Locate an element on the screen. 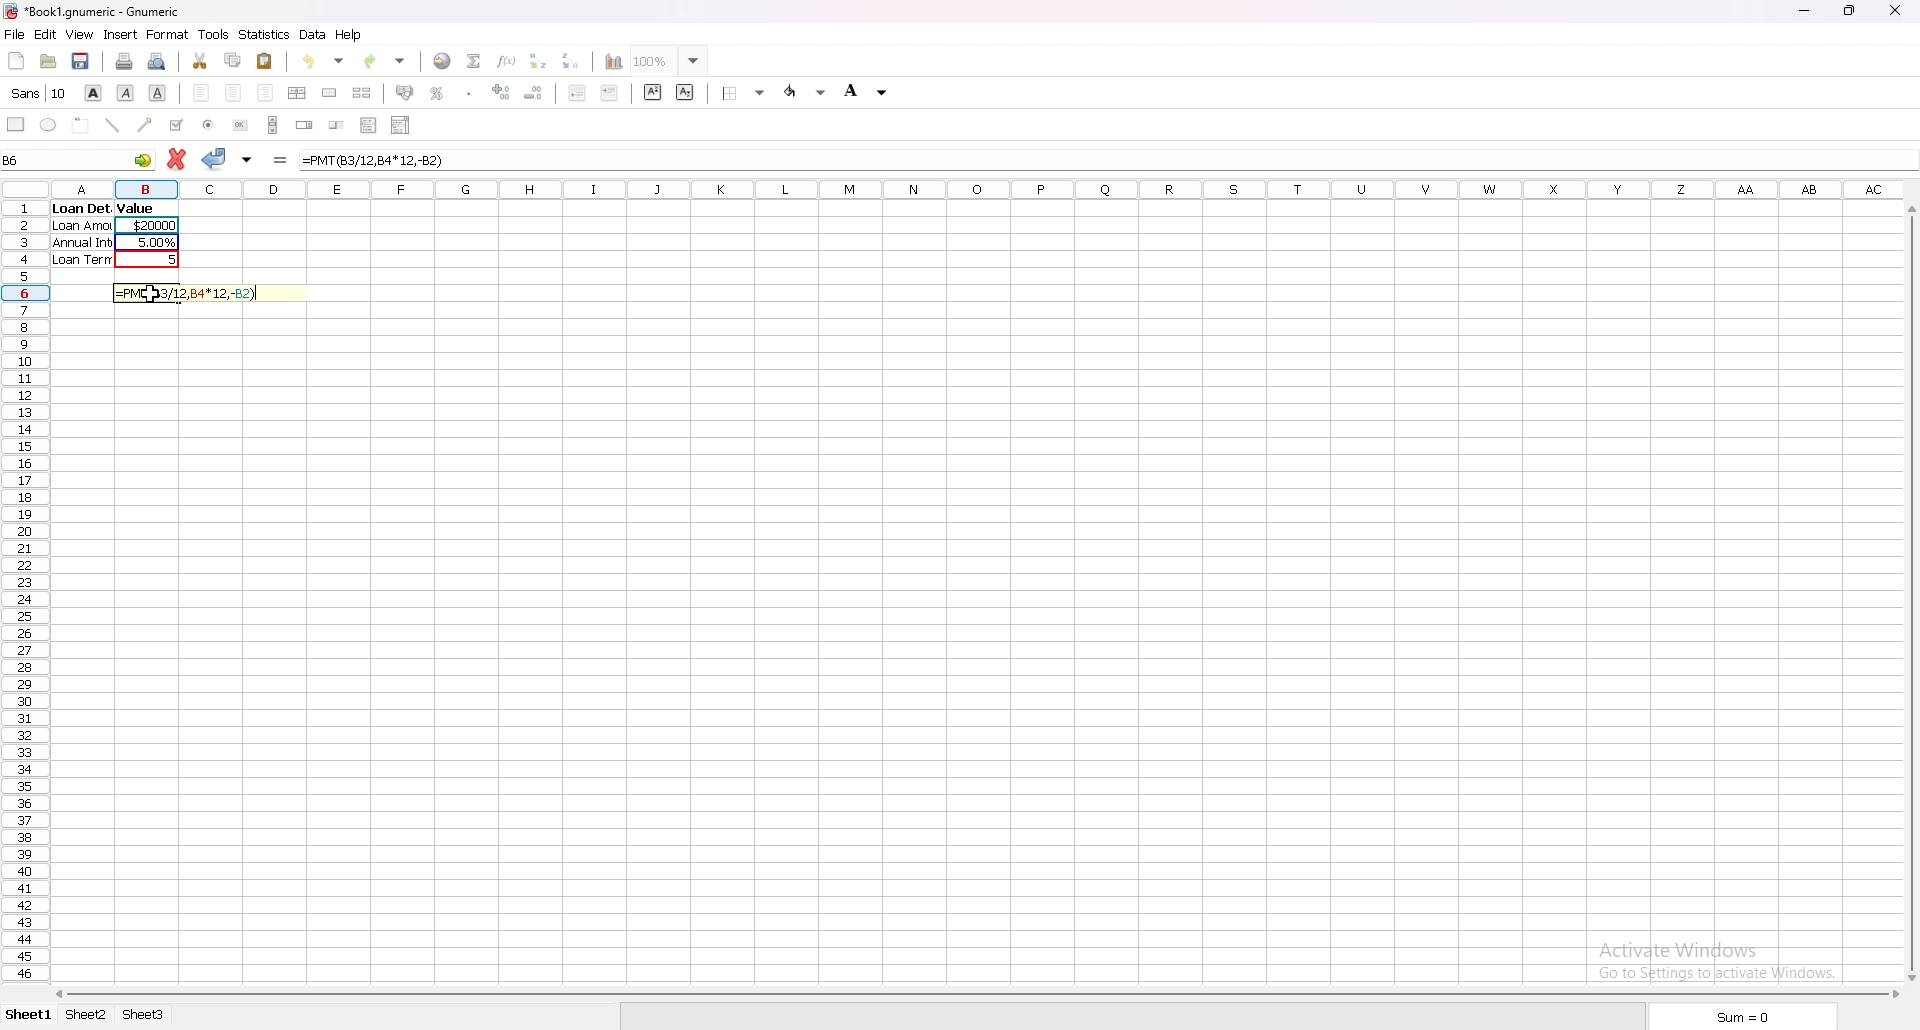  background is located at coordinates (866, 90).